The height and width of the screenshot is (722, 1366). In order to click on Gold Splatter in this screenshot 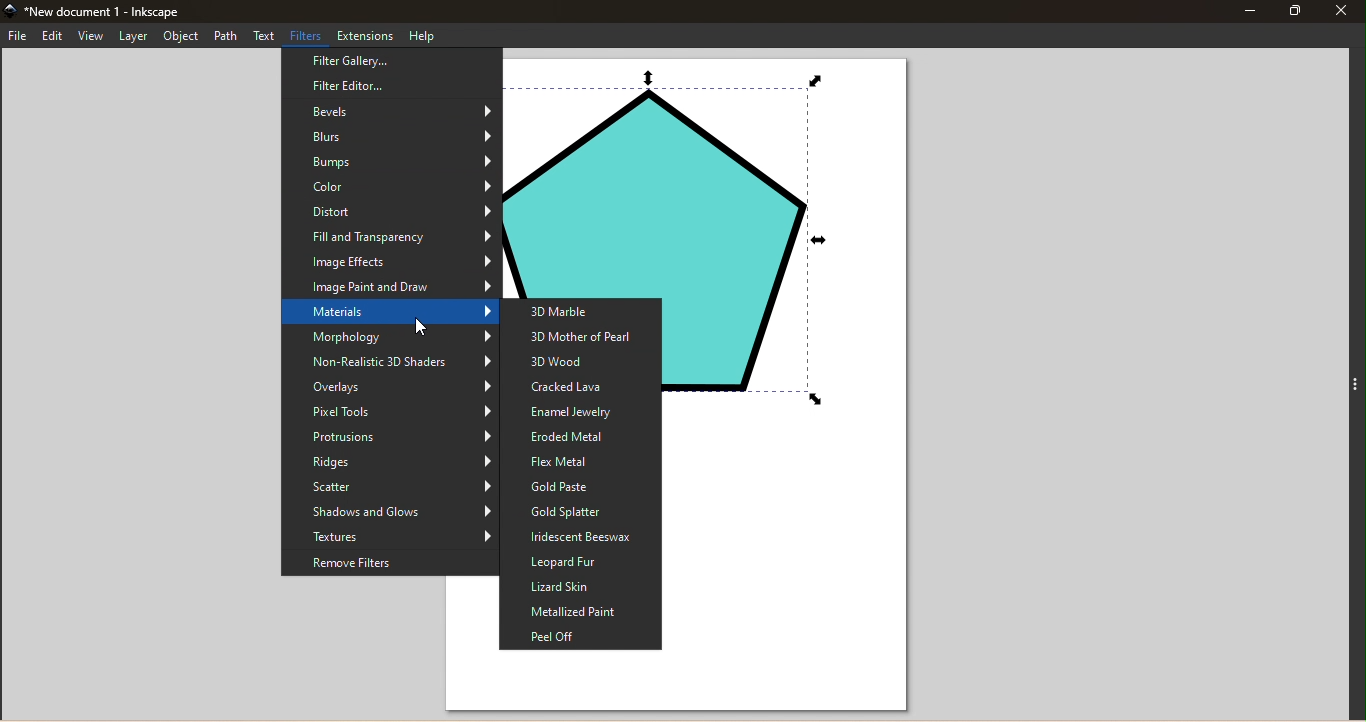, I will do `click(579, 512)`.